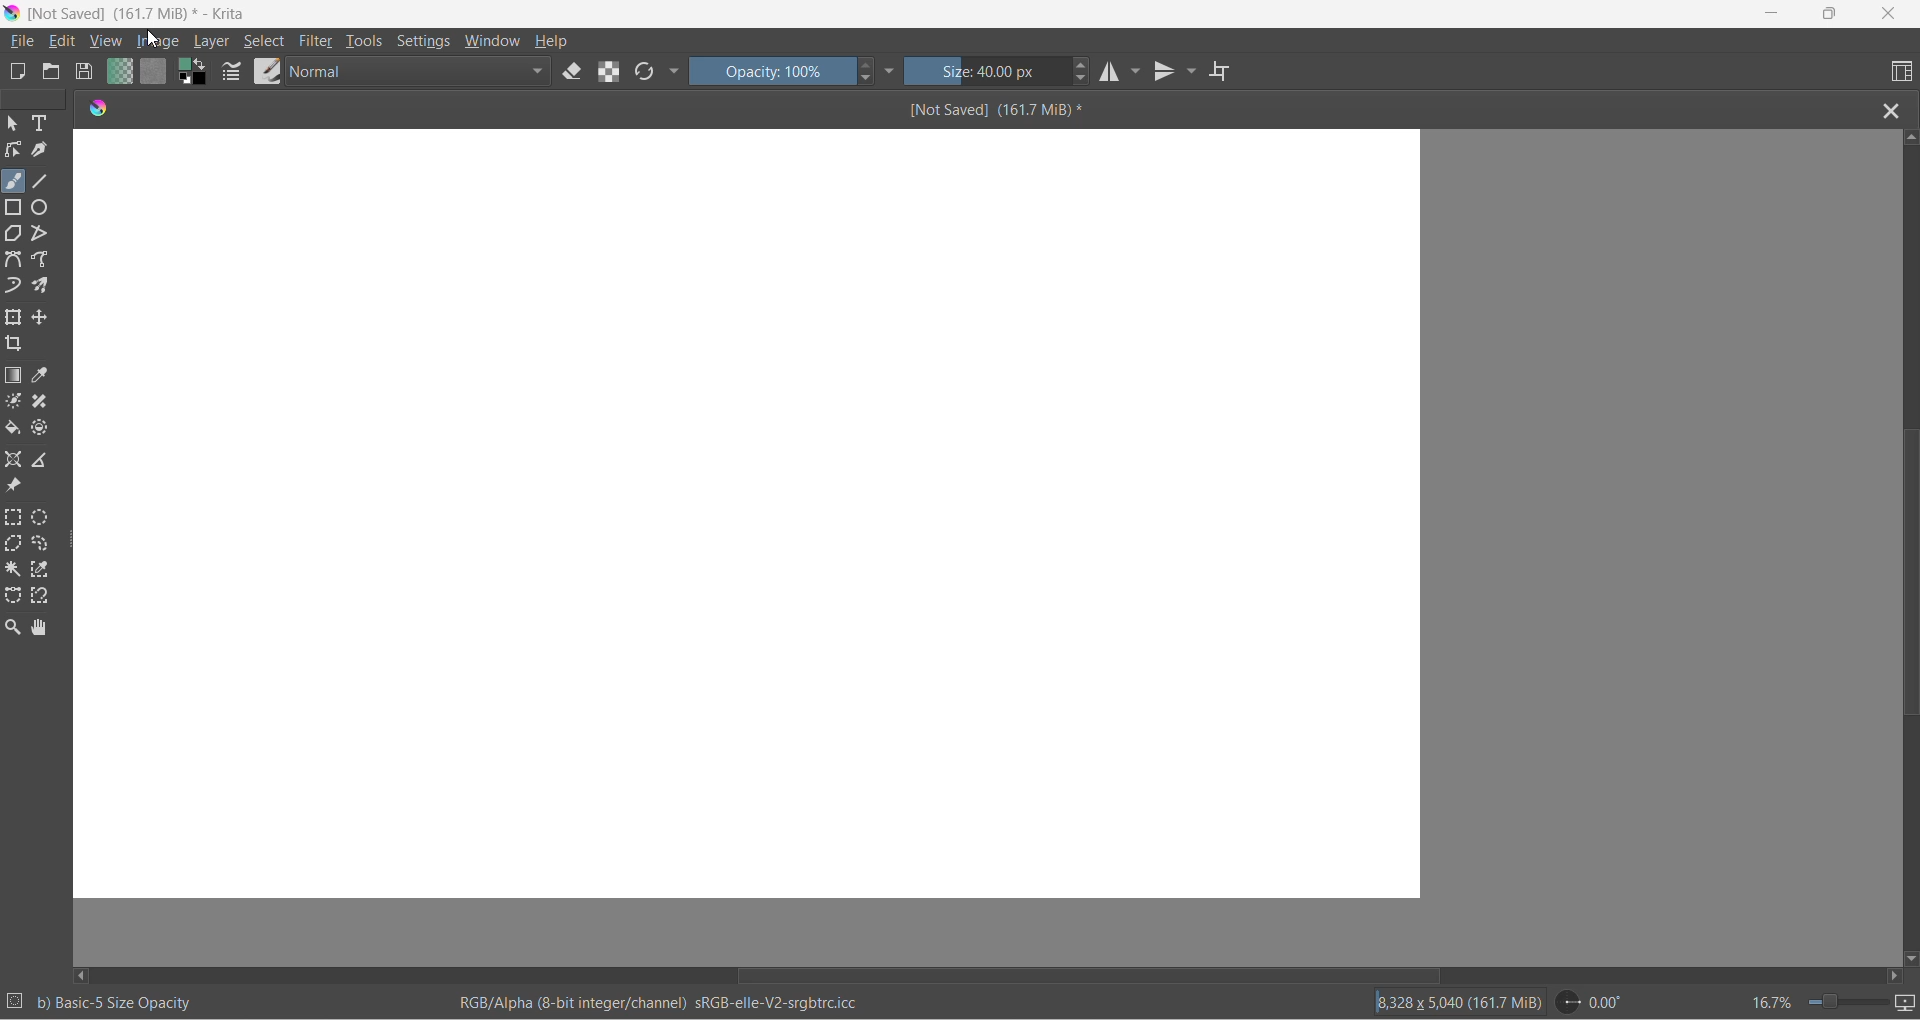 Image resolution: width=1920 pixels, height=1020 pixels. I want to click on line tool, so click(44, 178).